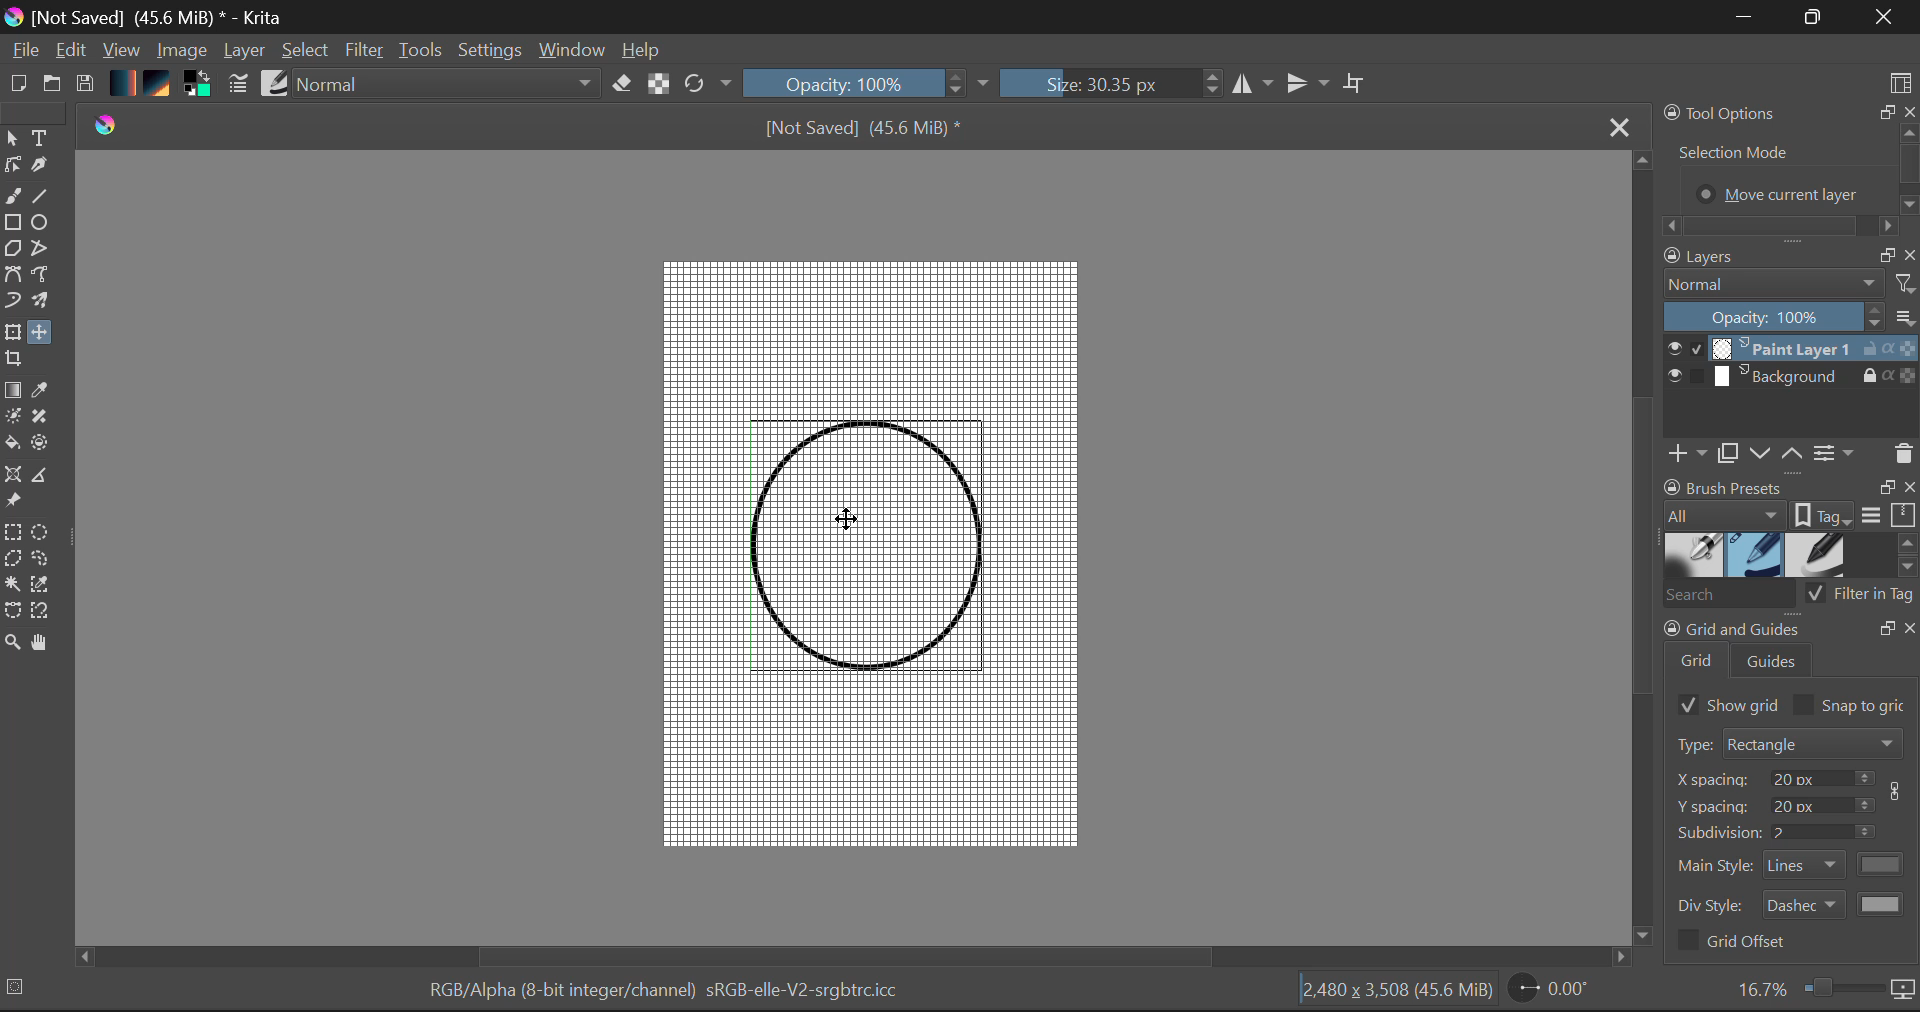 This screenshot has height=1012, width=1920. I want to click on Brush Presets, so click(275, 85).